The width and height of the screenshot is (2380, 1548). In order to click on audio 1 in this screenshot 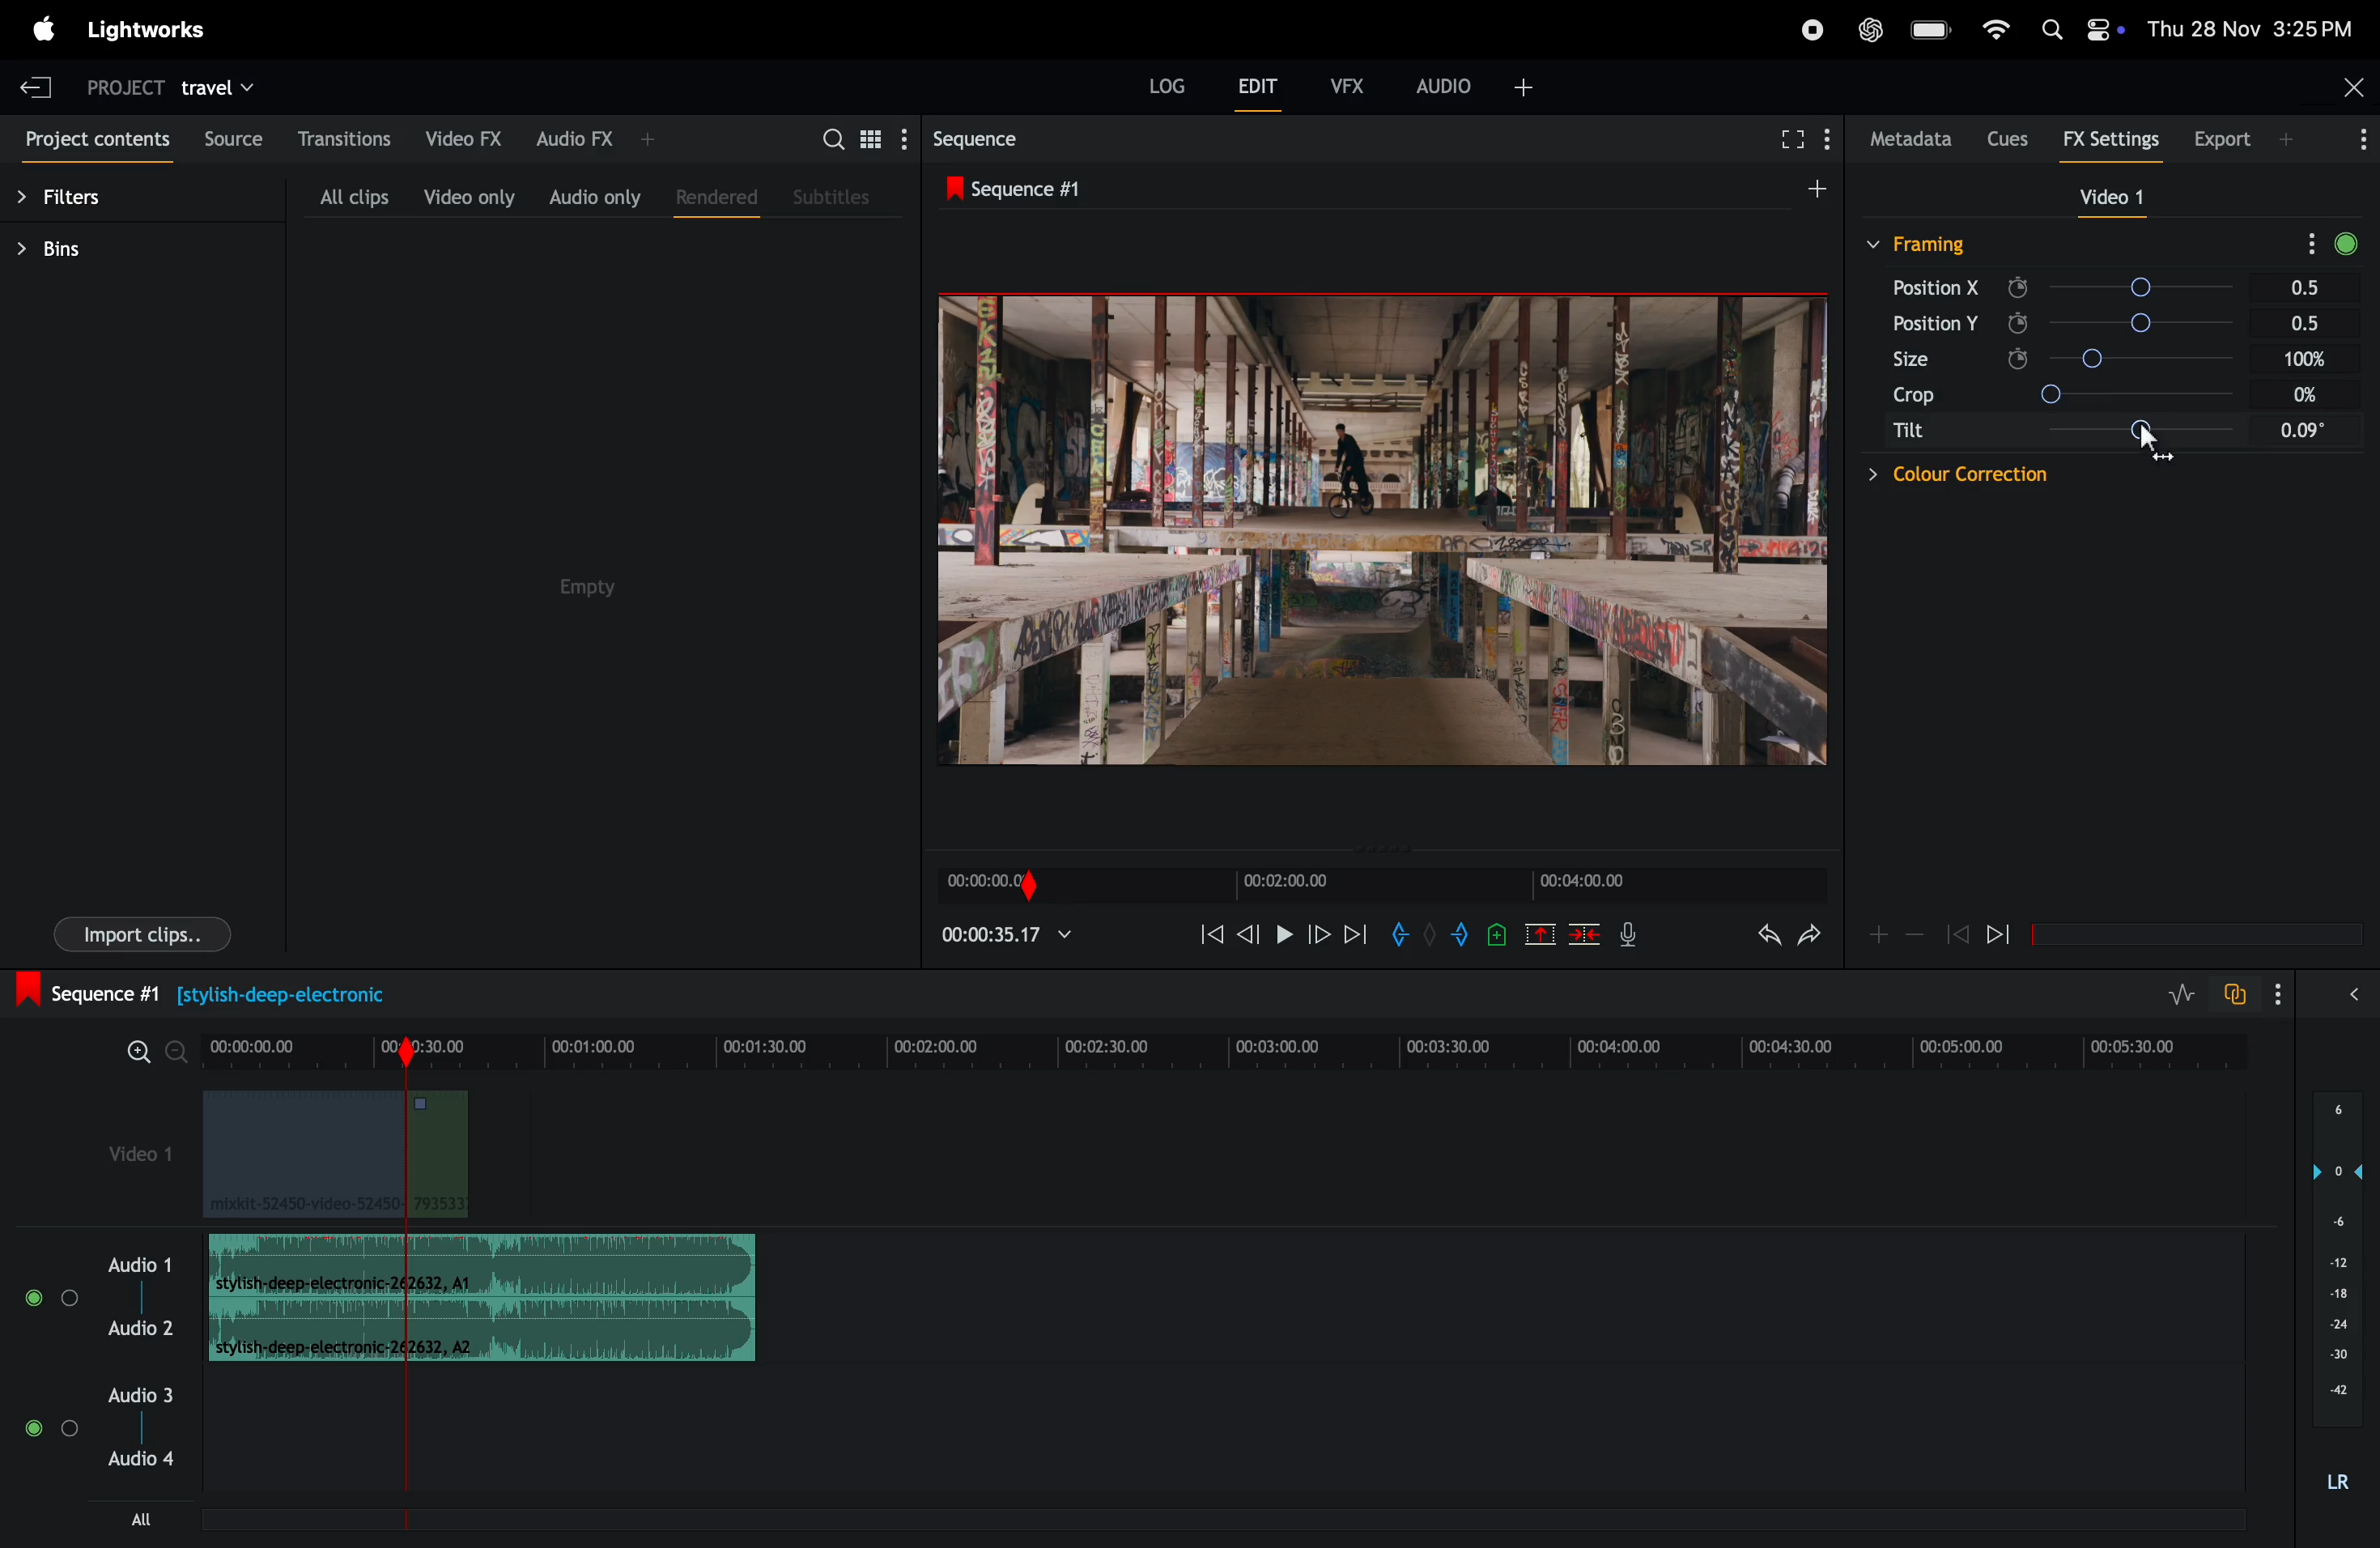, I will do `click(140, 1265)`.